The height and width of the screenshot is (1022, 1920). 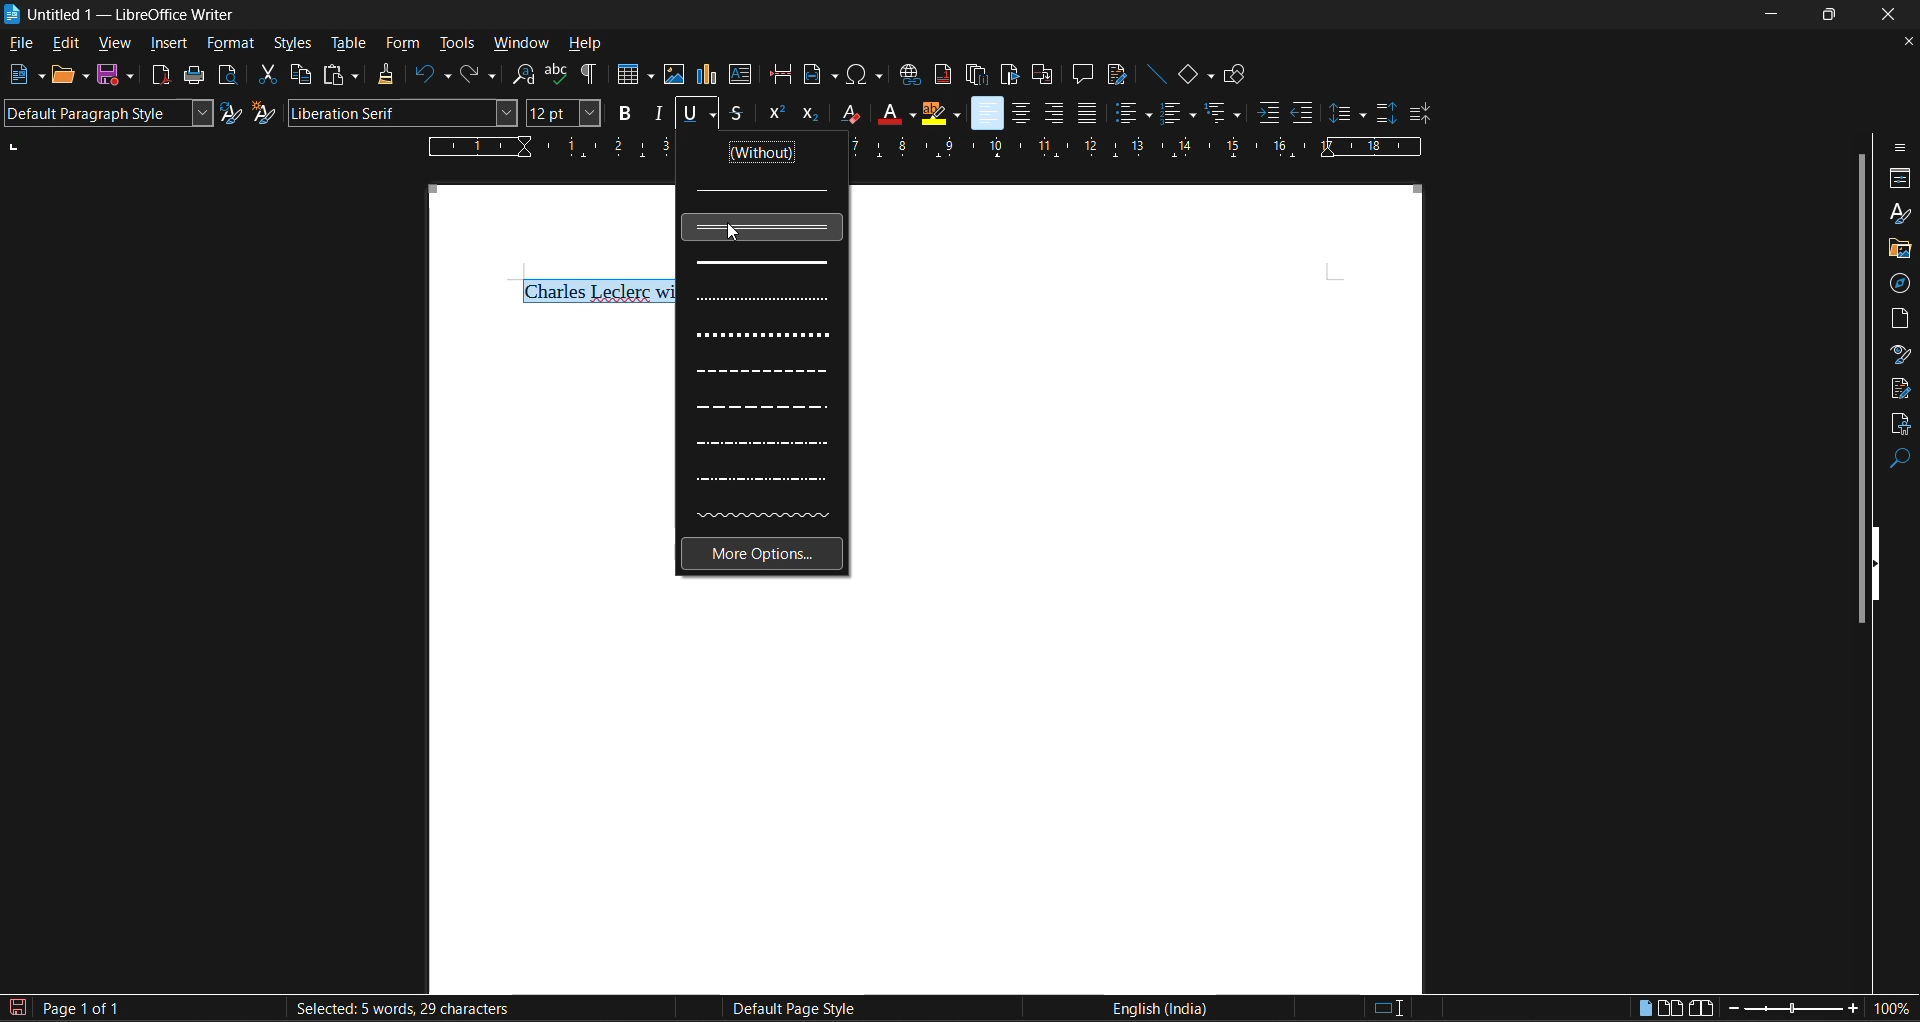 I want to click on sidebar settings, so click(x=1901, y=147).